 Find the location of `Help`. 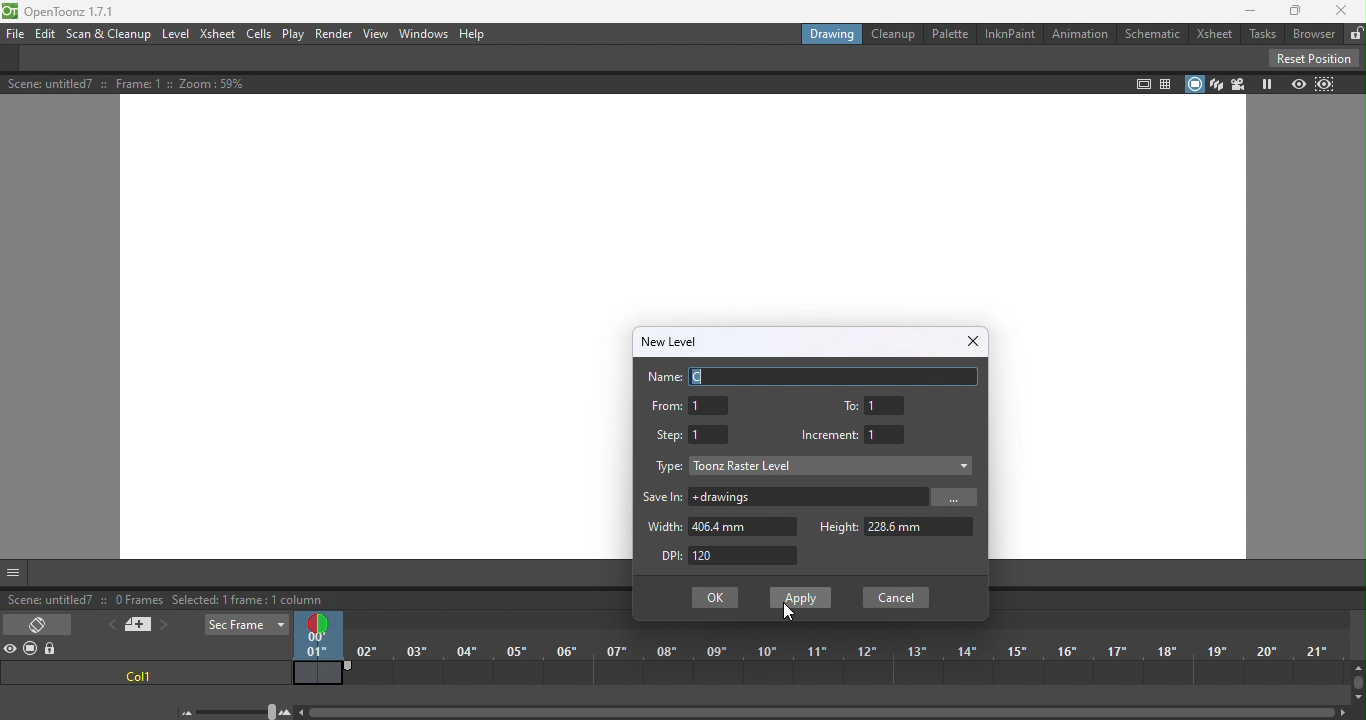

Help is located at coordinates (477, 36).